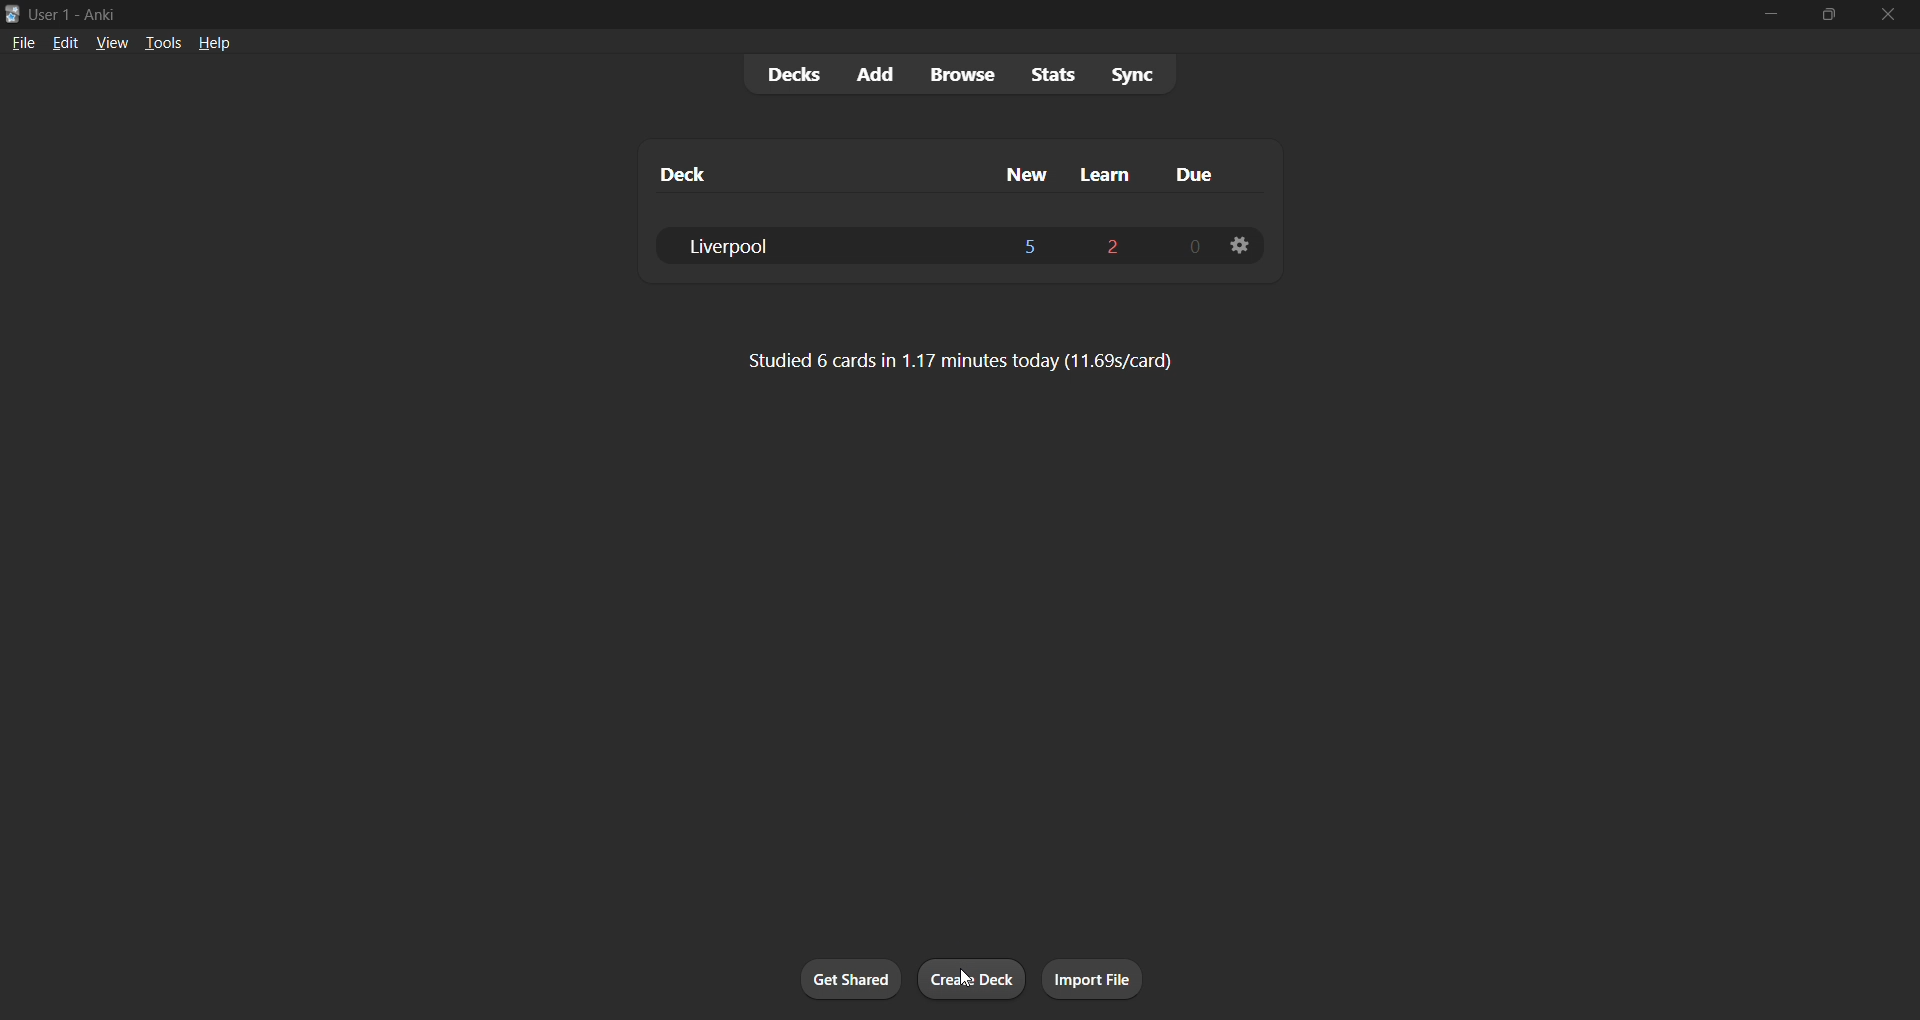 The image size is (1920, 1020). Describe the element at coordinates (962, 361) in the screenshot. I see `card stats` at that location.